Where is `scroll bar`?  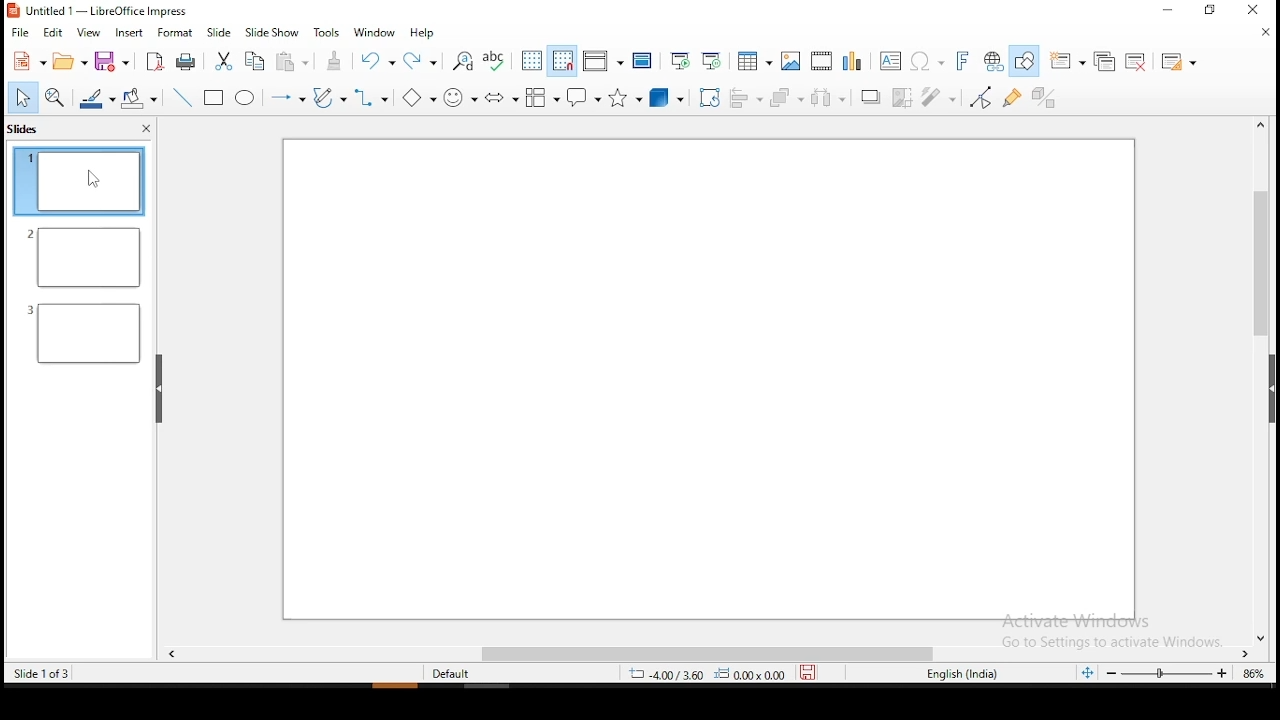
scroll bar is located at coordinates (707, 655).